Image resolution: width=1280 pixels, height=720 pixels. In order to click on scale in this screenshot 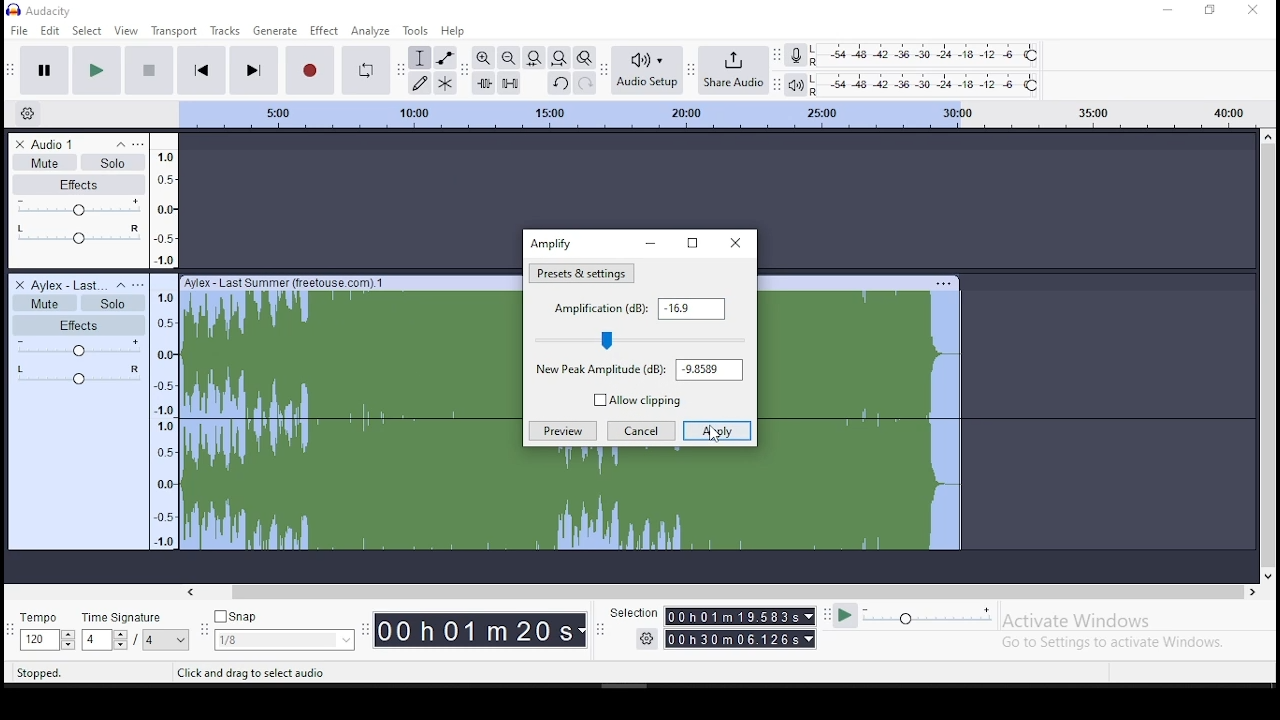, I will do `click(164, 340)`.